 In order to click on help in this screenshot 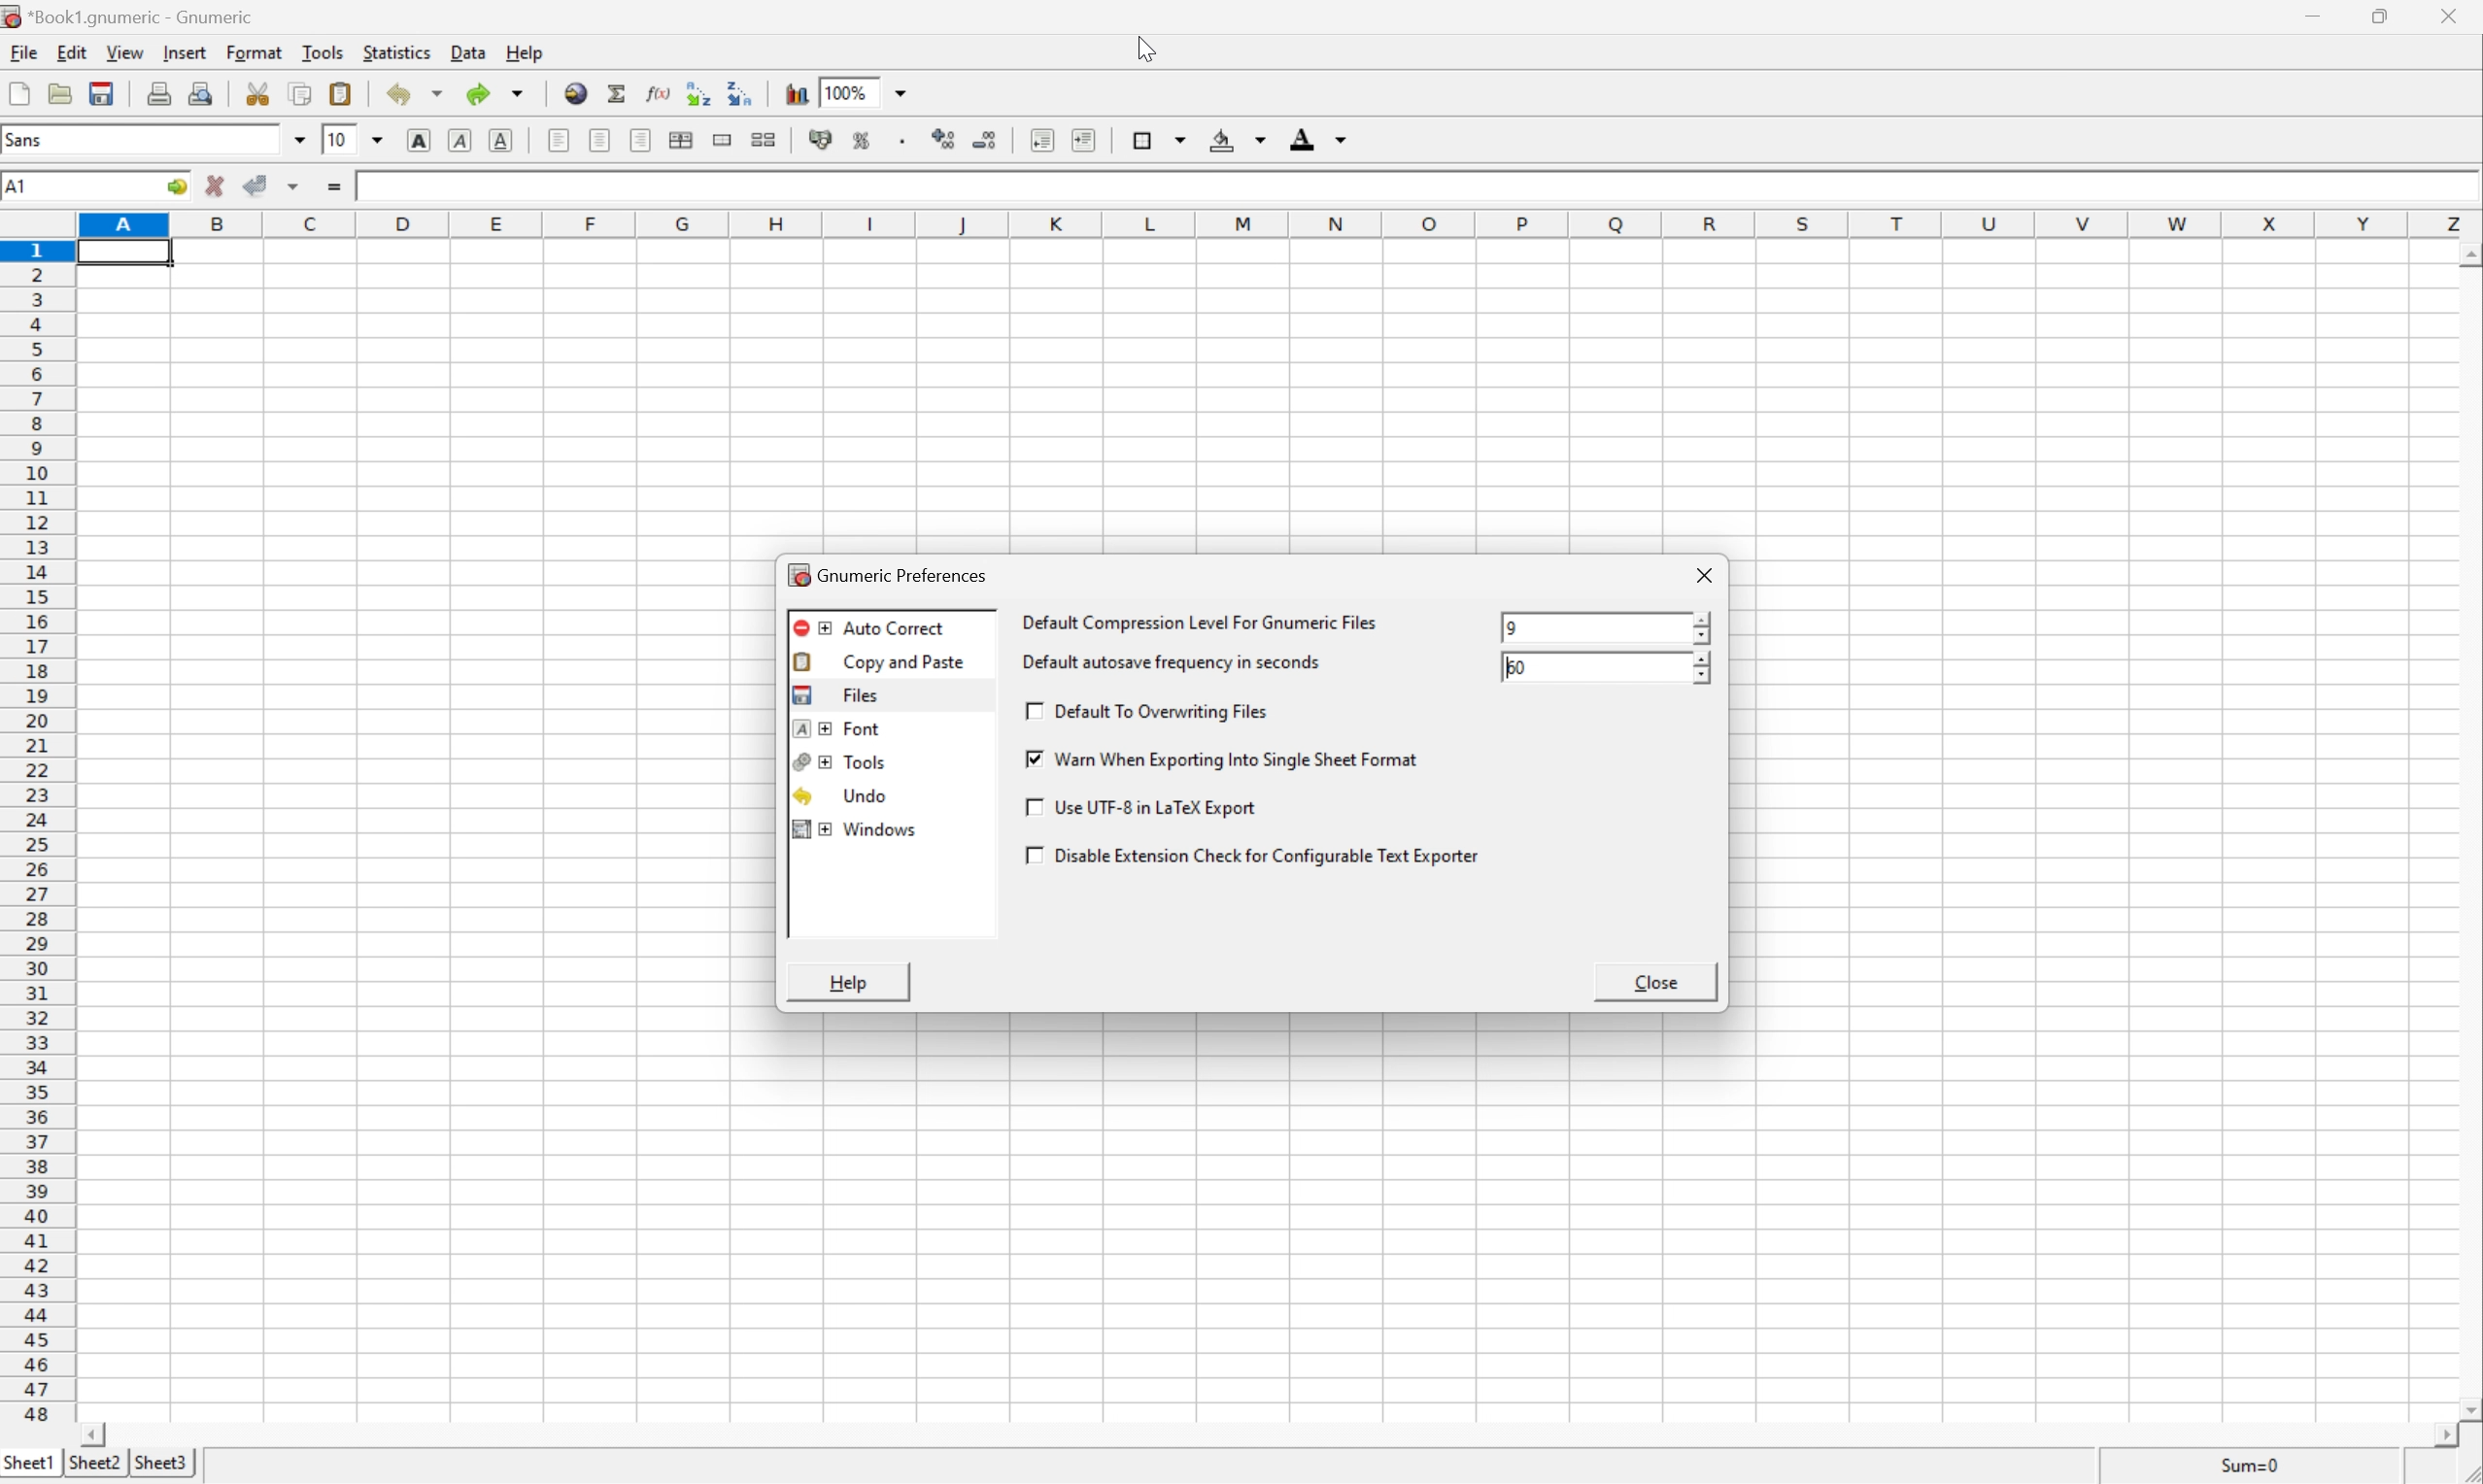, I will do `click(849, 984)`.